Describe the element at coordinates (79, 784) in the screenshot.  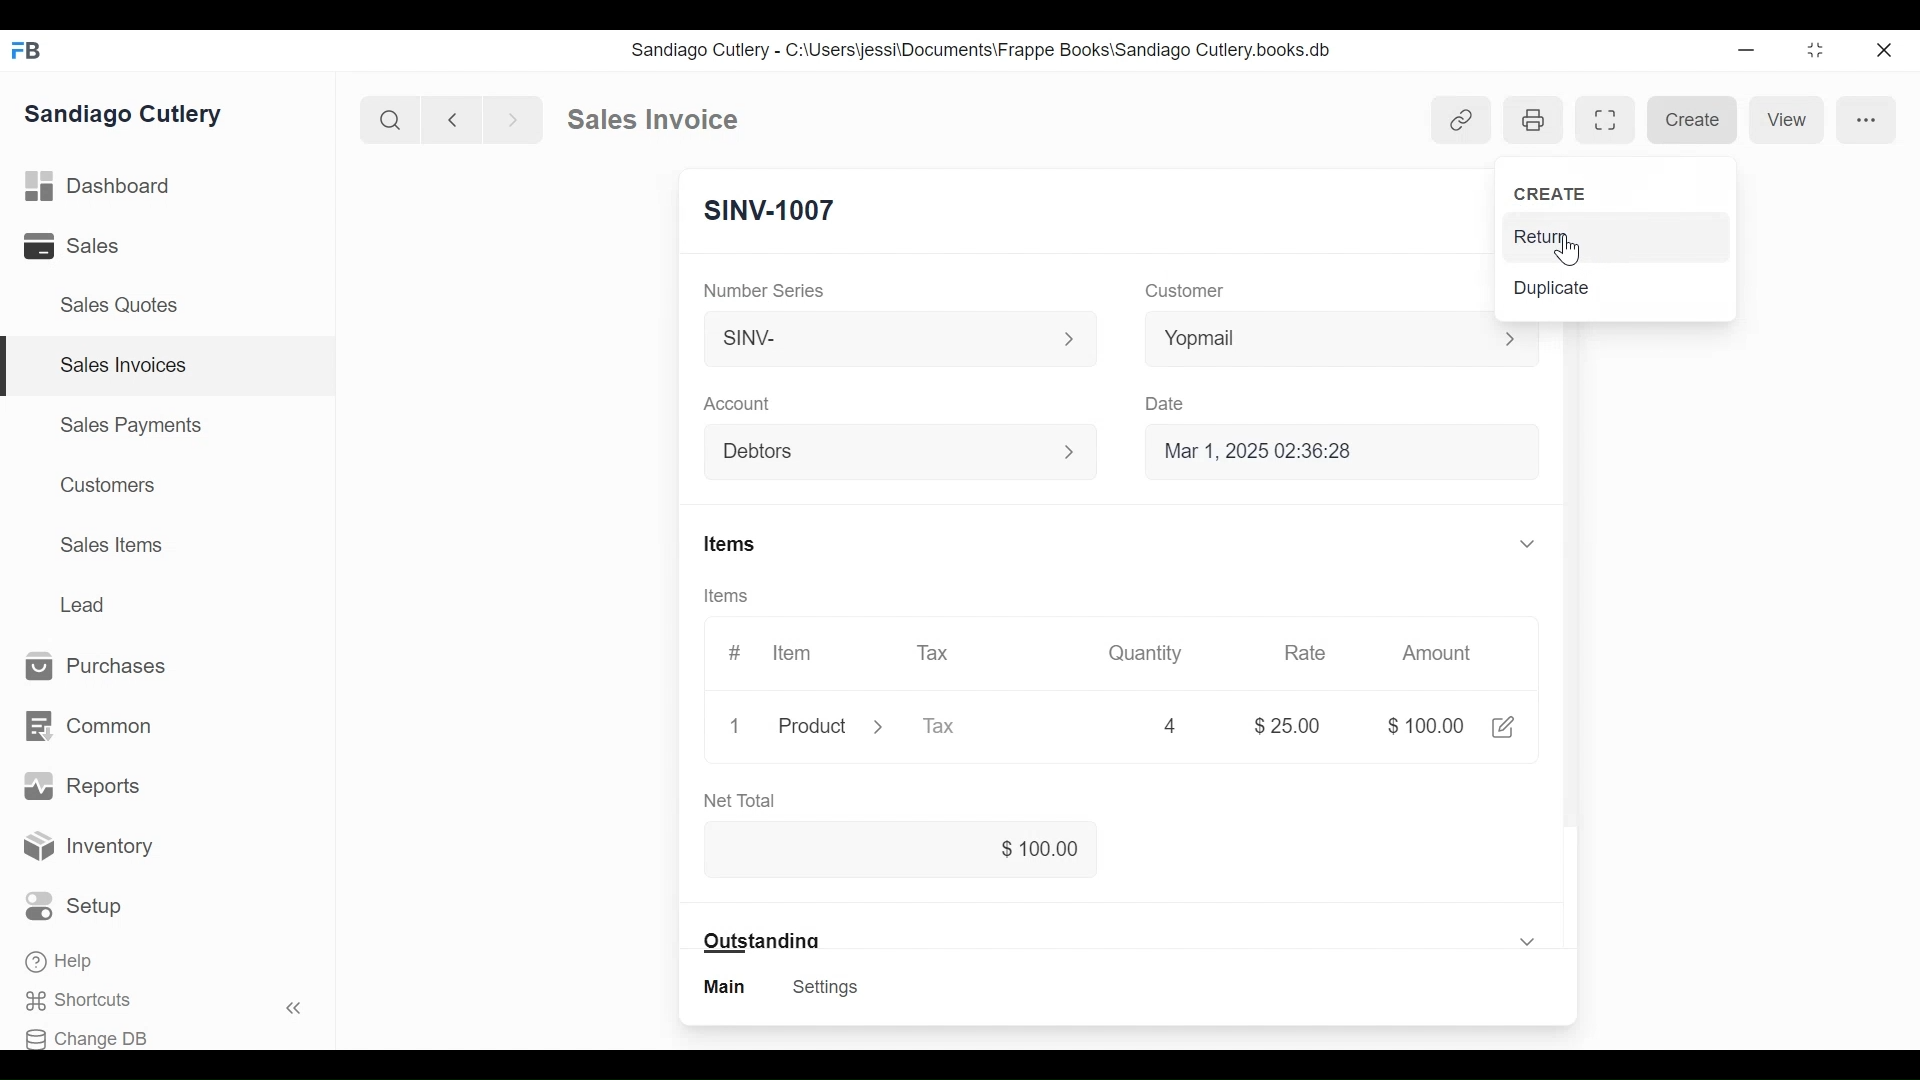
I see `Reports` at that location.